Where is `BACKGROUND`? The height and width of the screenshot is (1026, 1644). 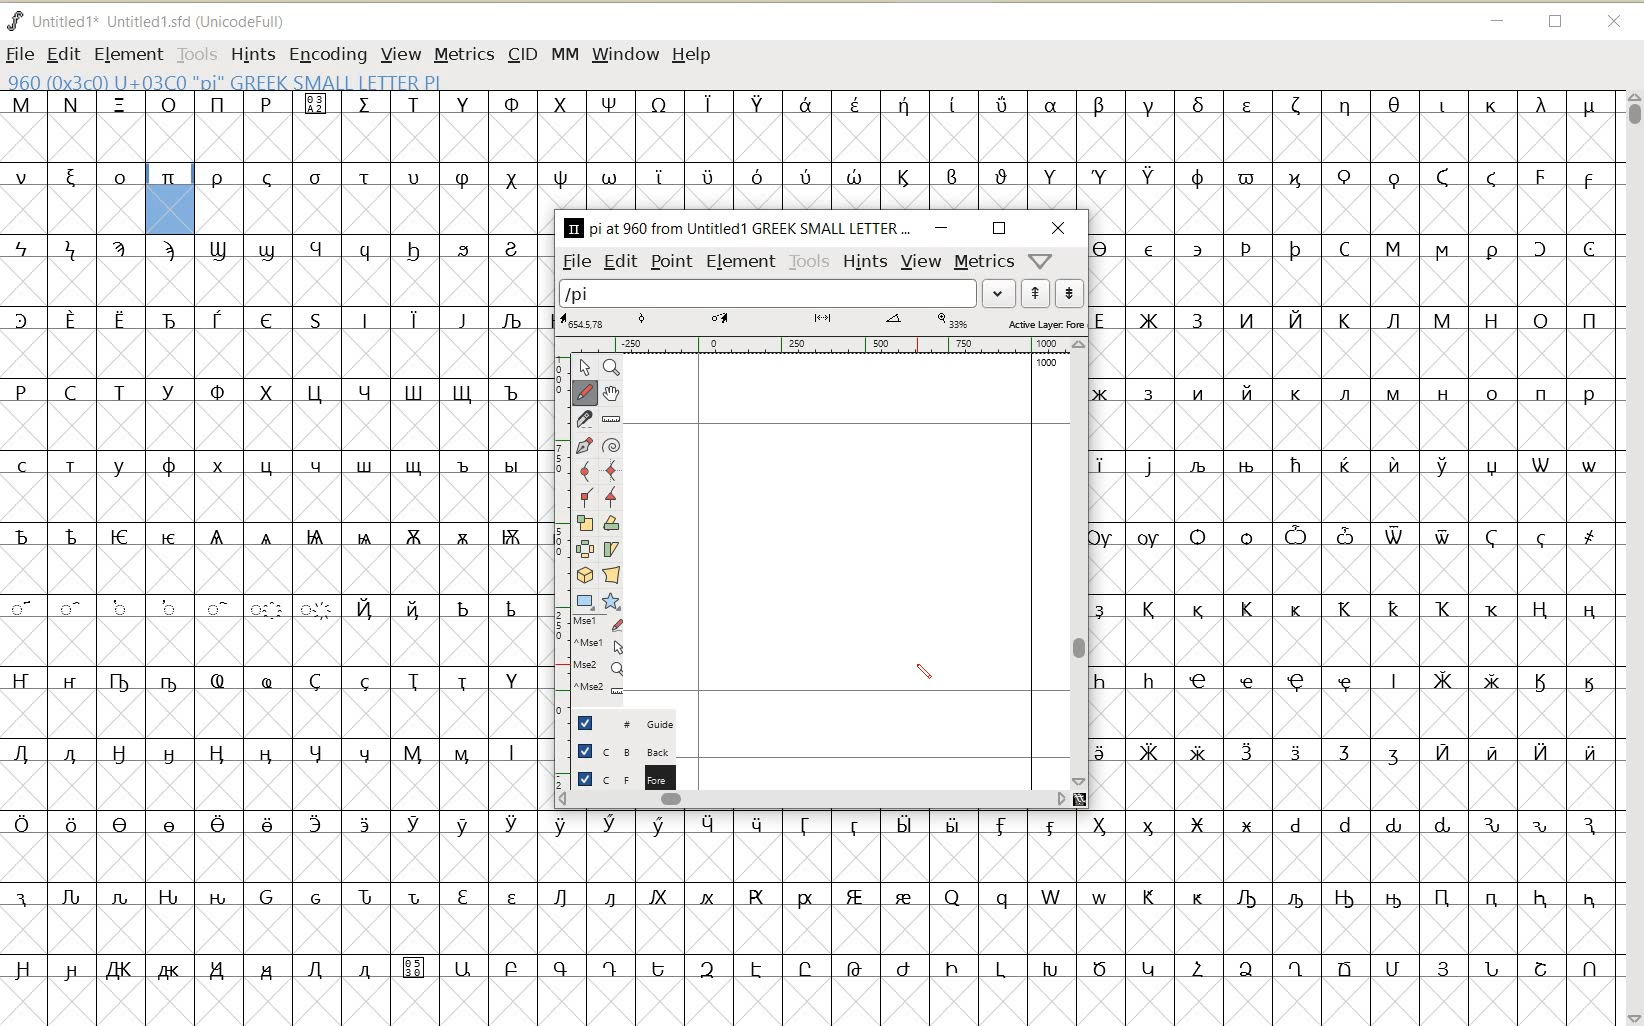
BACKGROUND is located at coordinates (615, 778).